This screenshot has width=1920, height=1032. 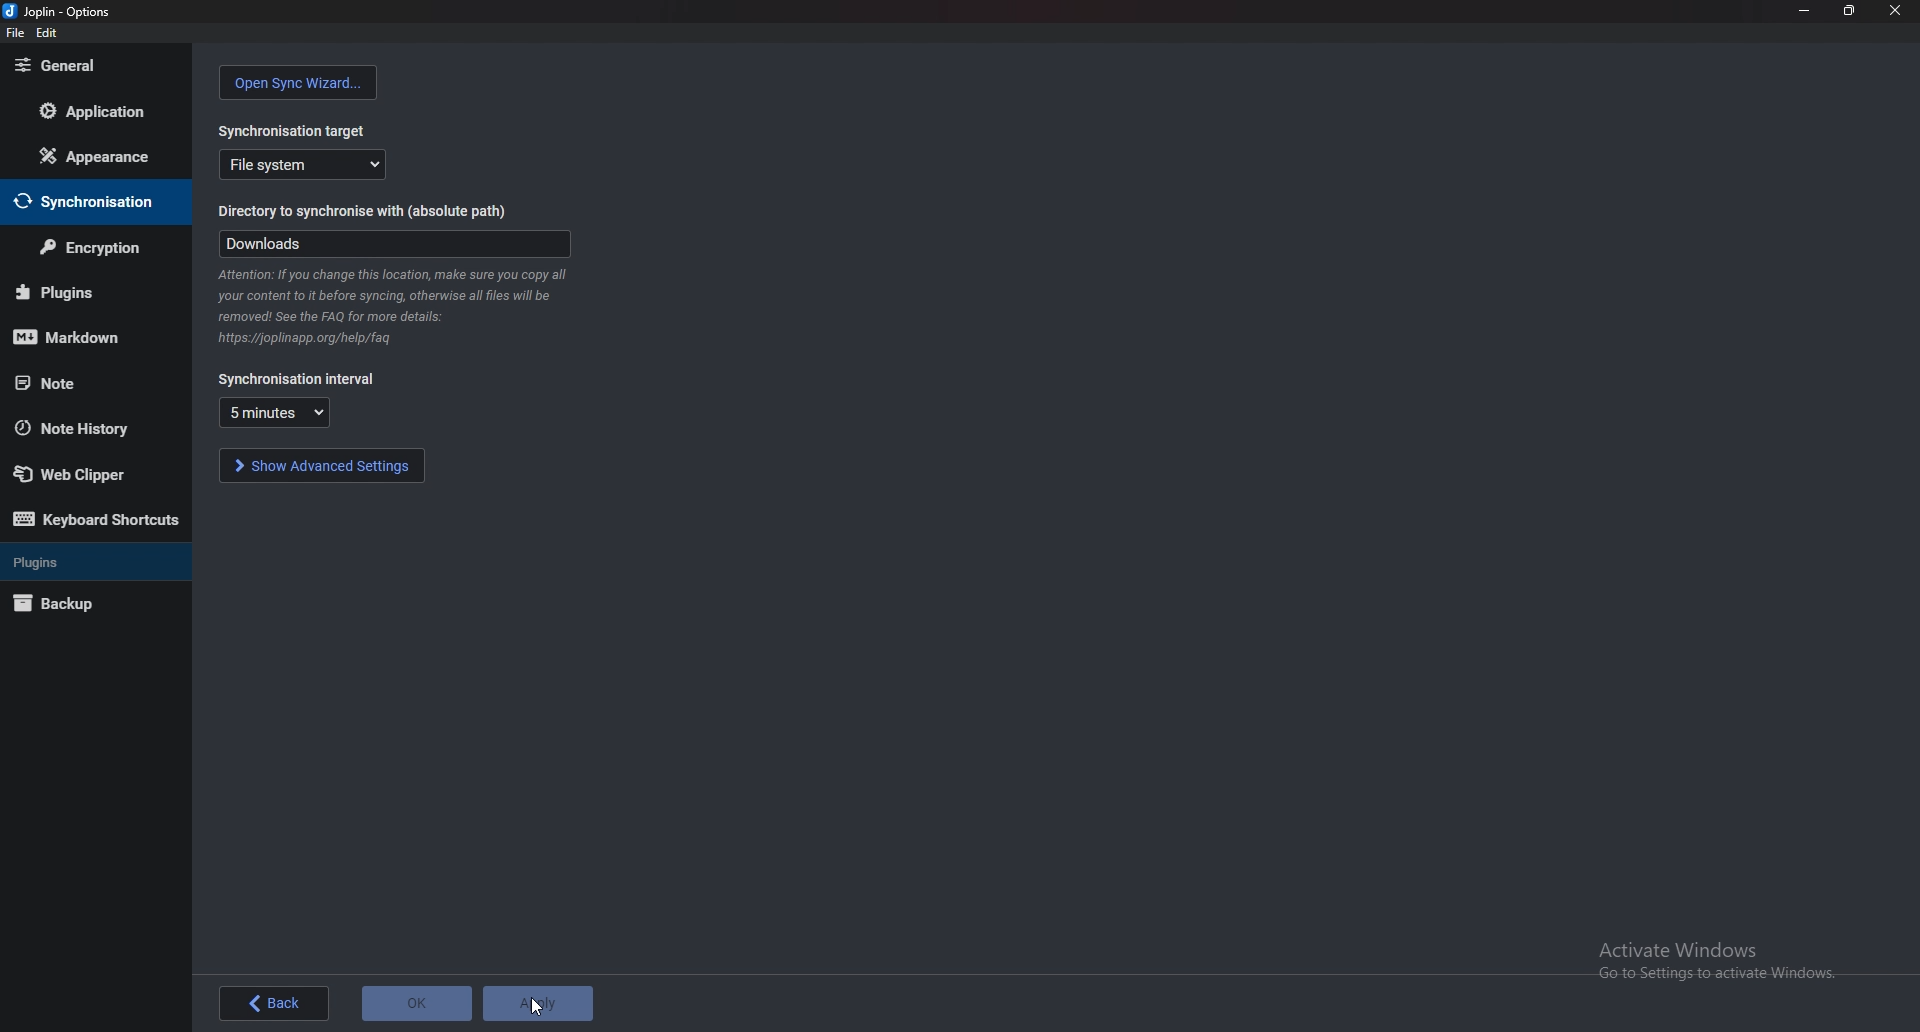 I want to click on Synchronization, so click(x=96, y=202).